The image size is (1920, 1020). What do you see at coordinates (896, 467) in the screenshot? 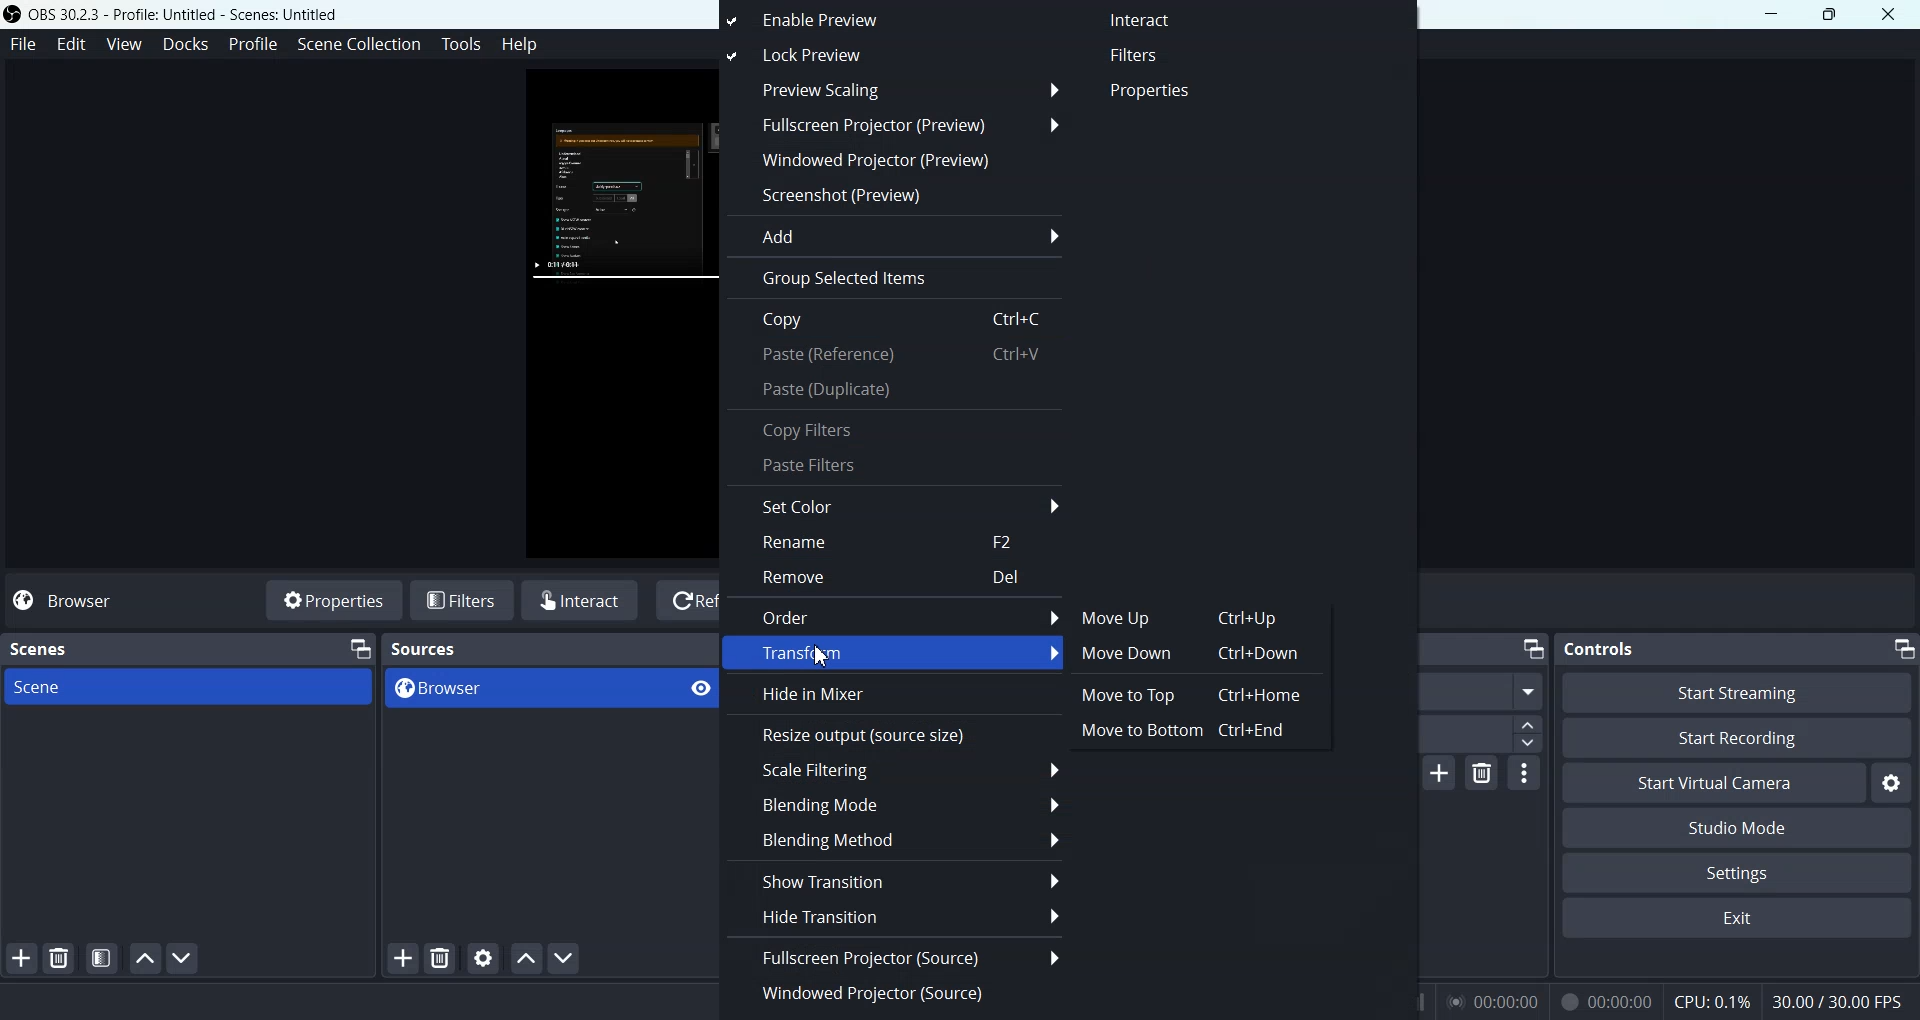
I see `Paste Filters` at bounding box center [896, 467].